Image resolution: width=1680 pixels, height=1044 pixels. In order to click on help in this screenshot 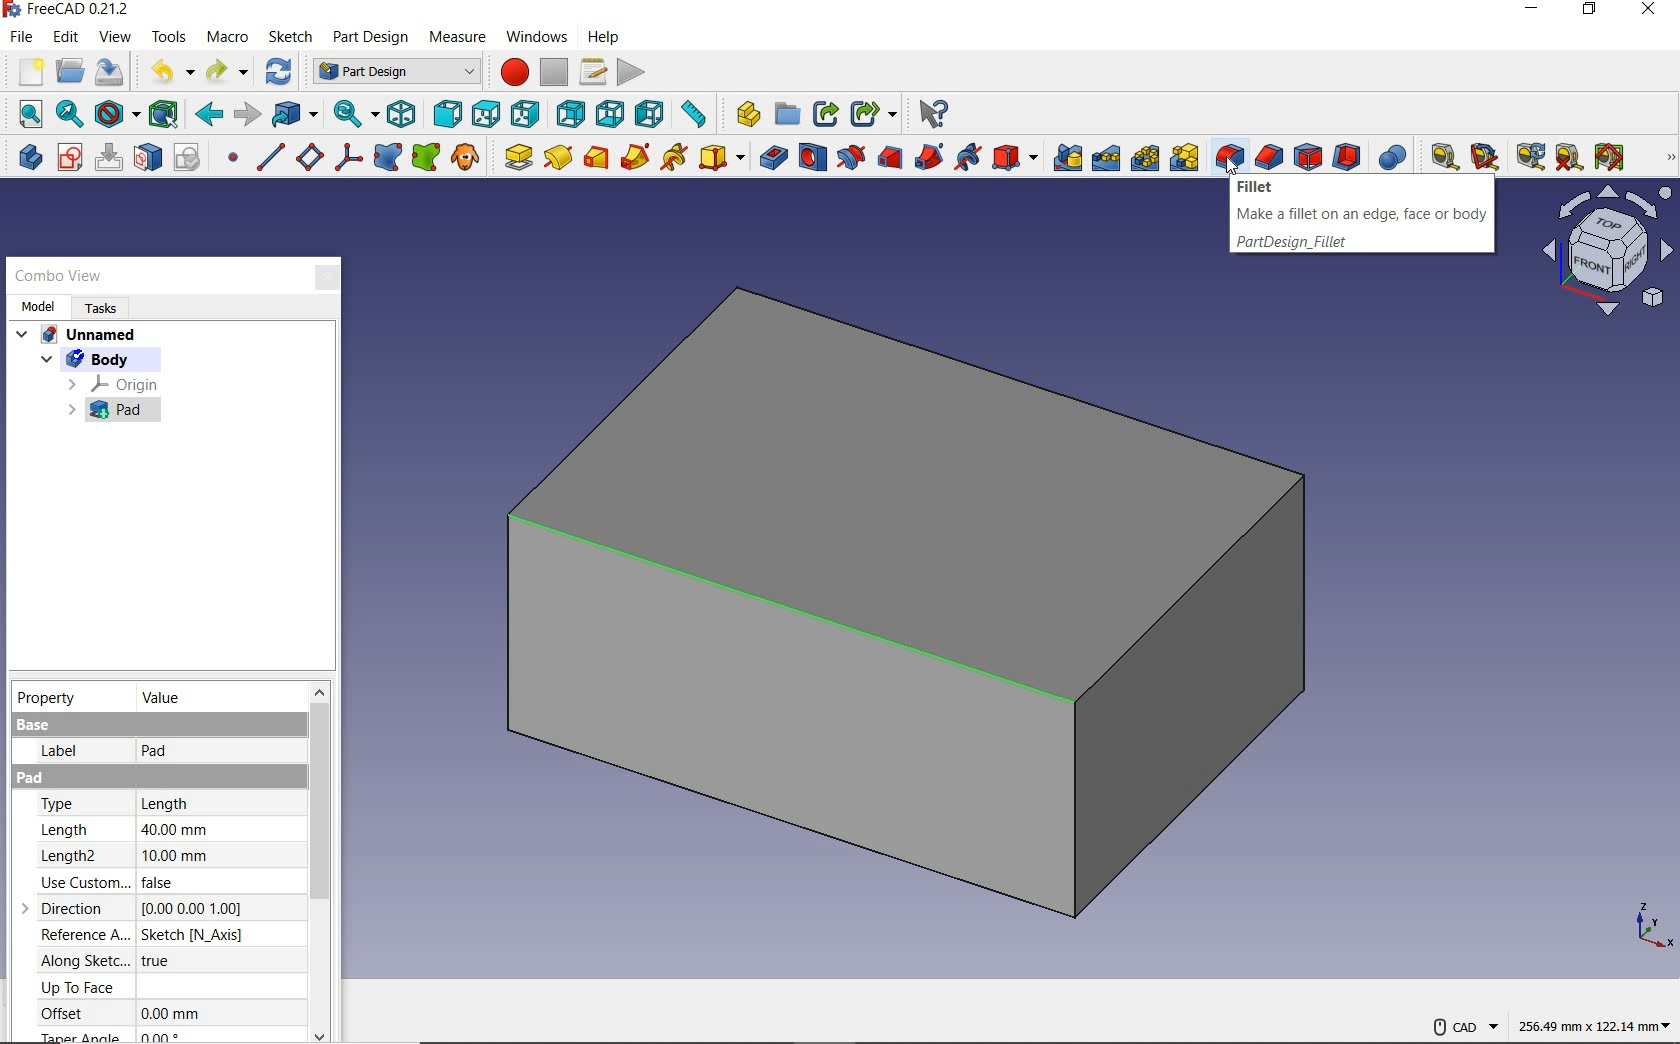, I will do `click(602, 38)`.